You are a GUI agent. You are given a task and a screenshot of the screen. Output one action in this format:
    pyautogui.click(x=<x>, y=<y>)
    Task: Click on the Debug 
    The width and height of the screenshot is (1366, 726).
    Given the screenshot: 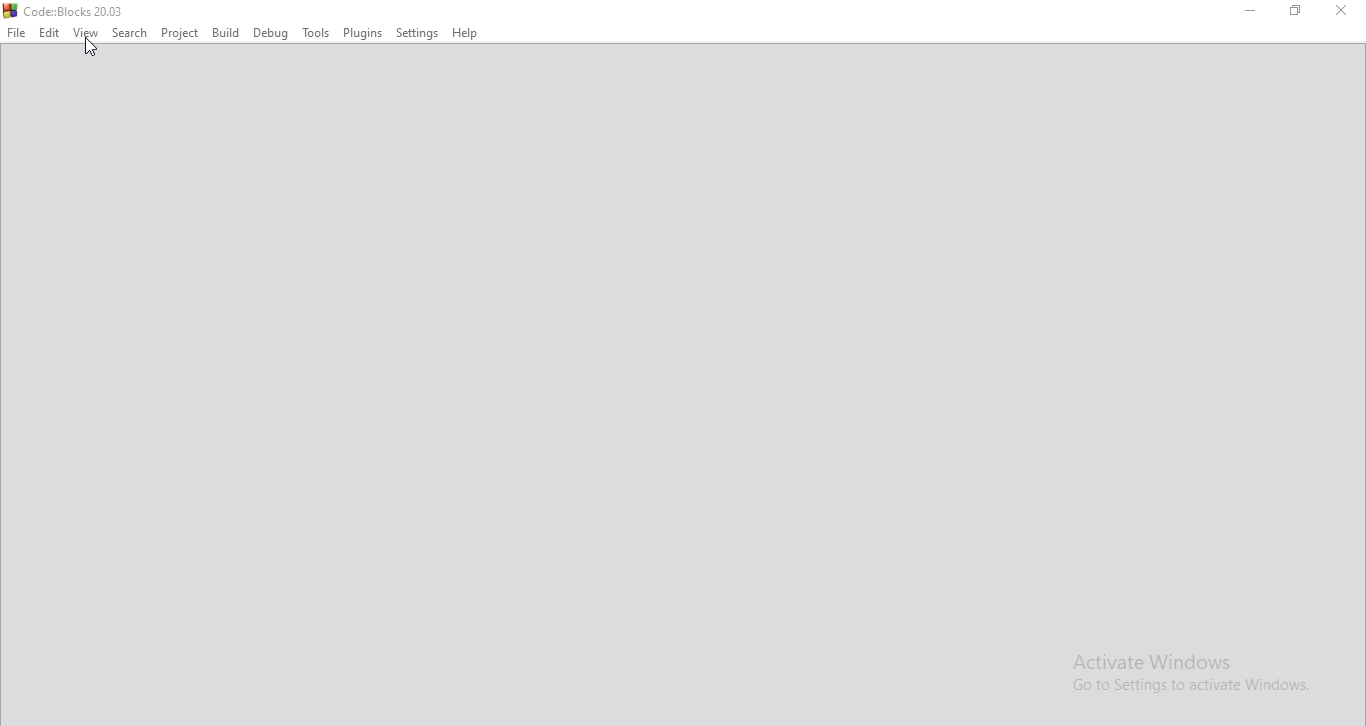 What is the action you would take?
    pyautogui.click(x=271, y=32)
    